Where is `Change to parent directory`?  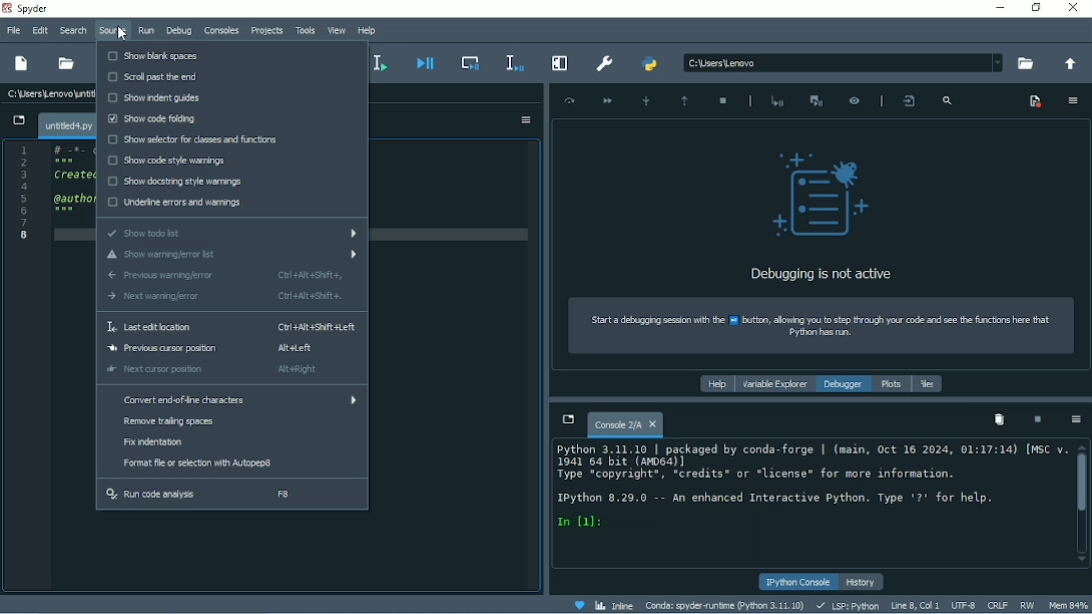 Change to parent directory is located at coordinates (1068, 65).